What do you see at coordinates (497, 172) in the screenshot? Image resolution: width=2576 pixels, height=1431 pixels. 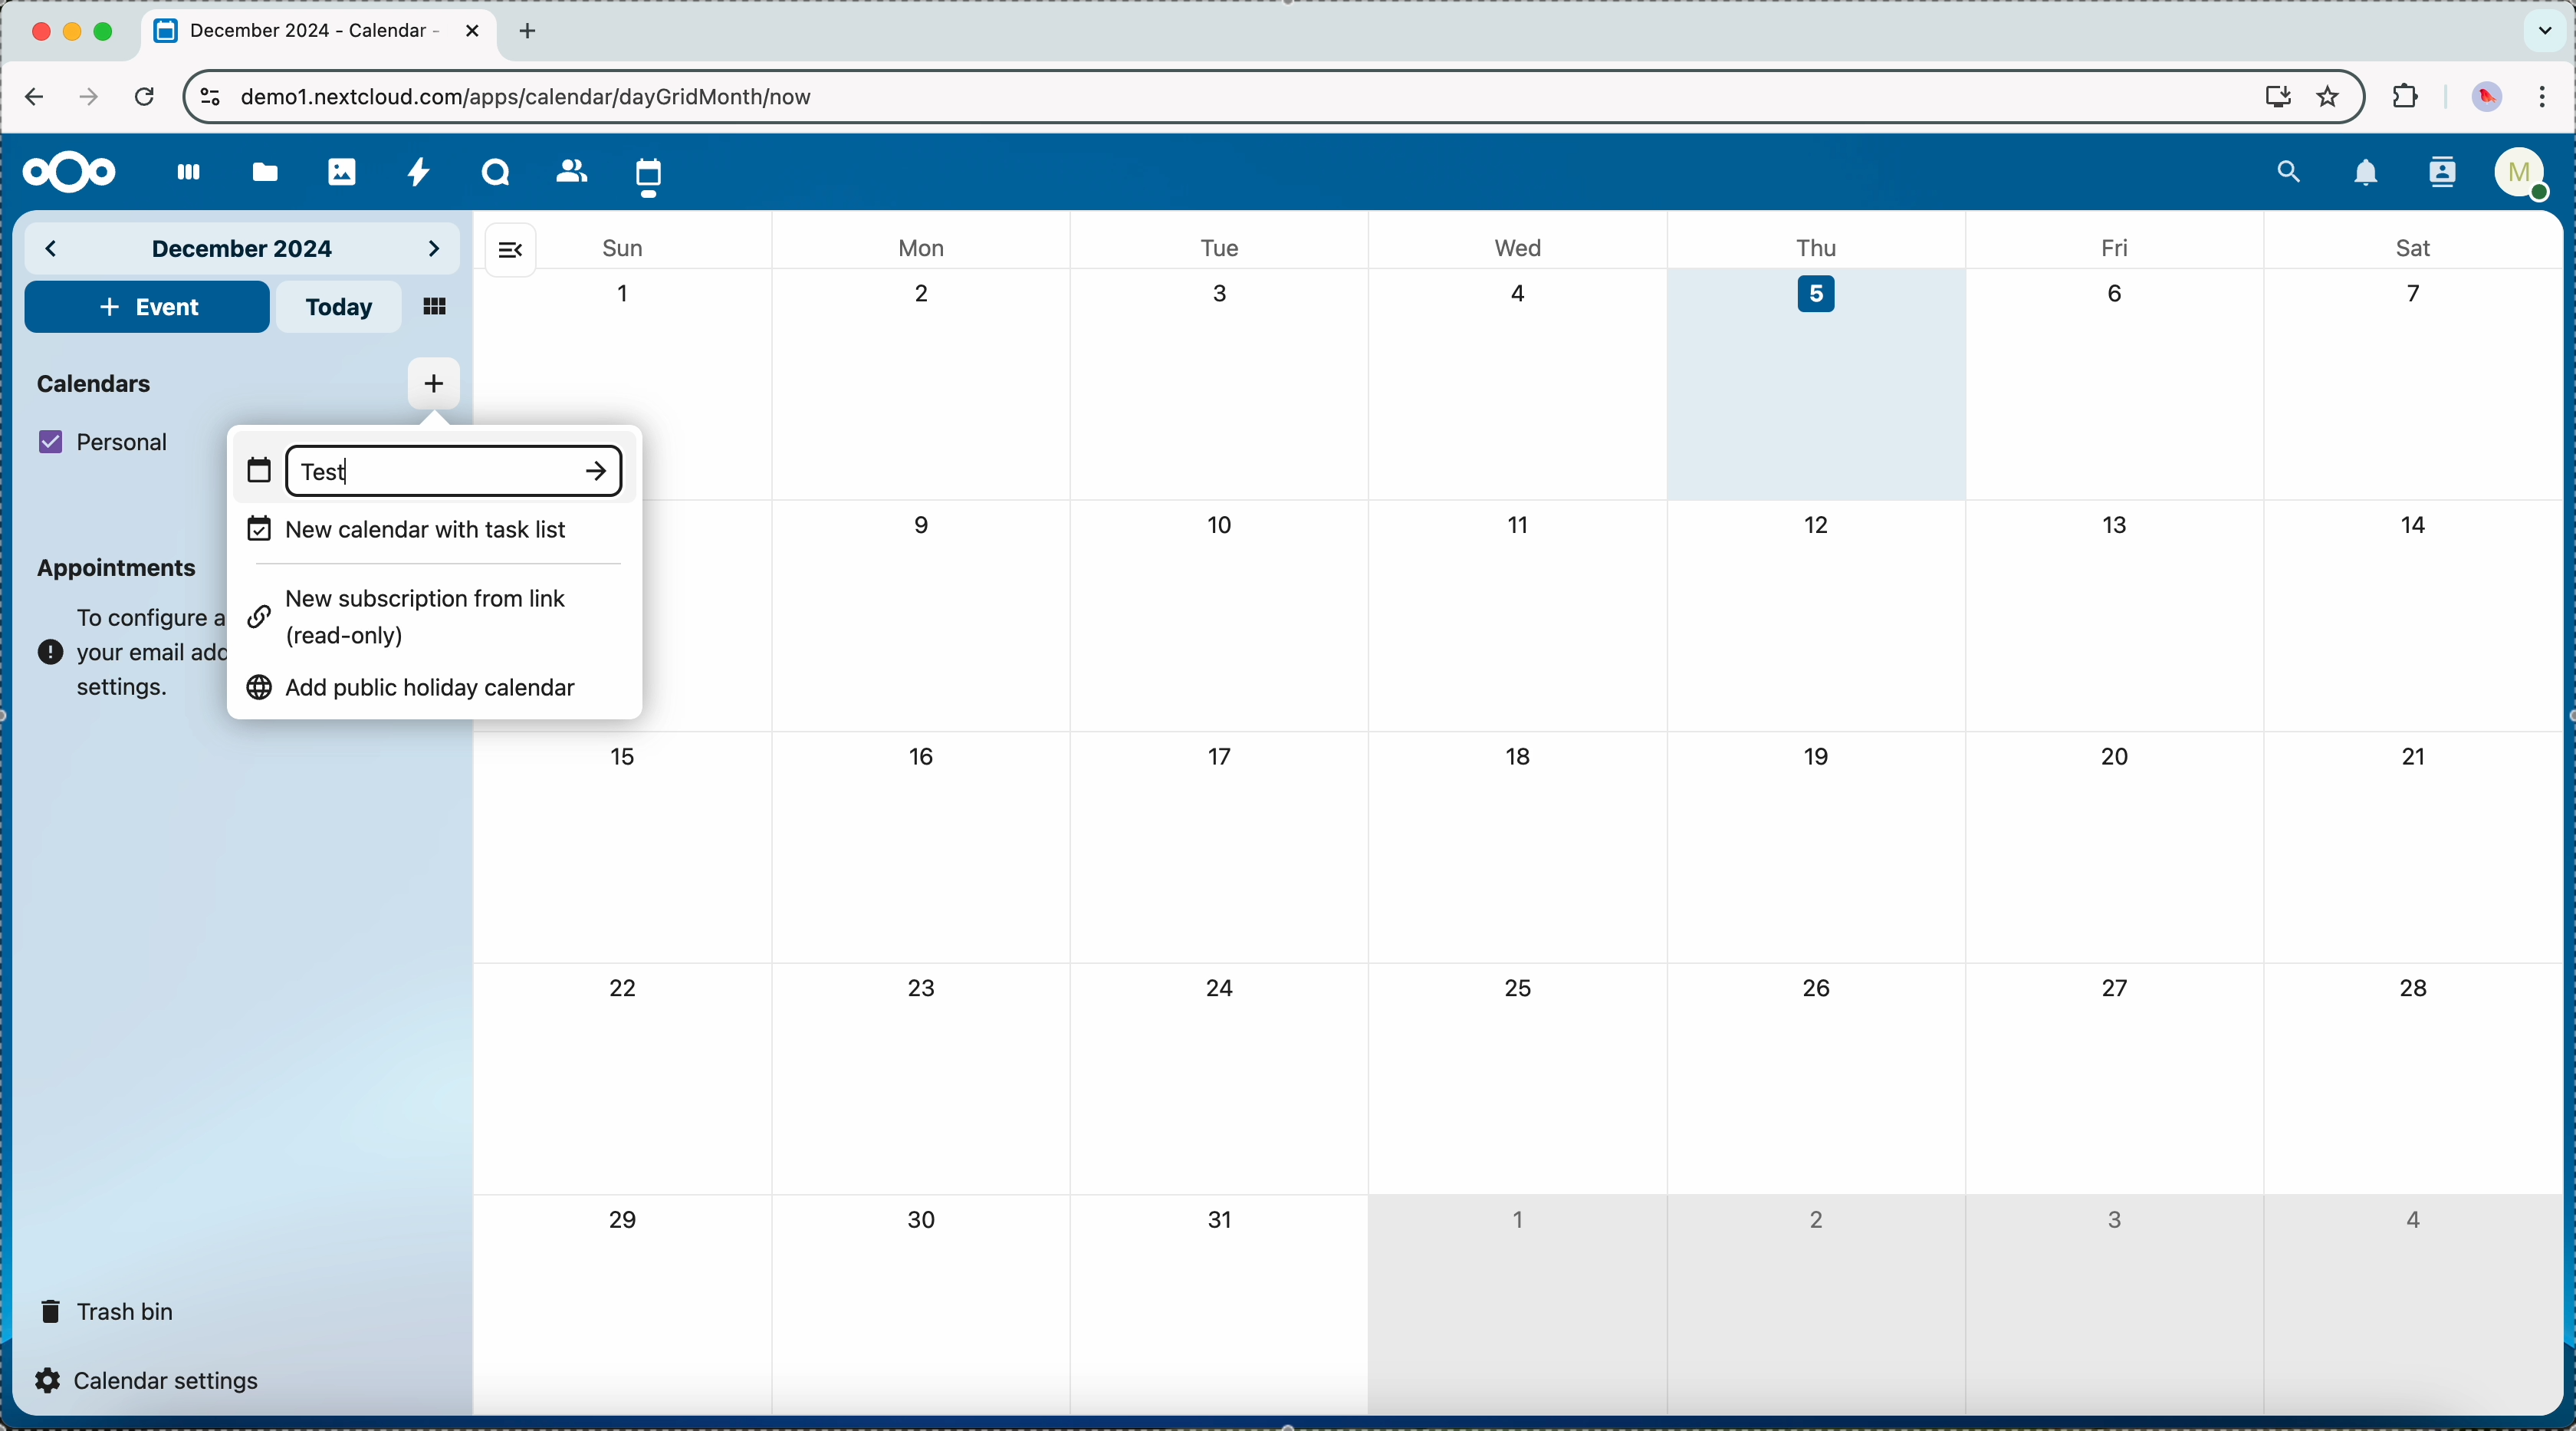 I see `Talk` at bounding box center [497, 172].